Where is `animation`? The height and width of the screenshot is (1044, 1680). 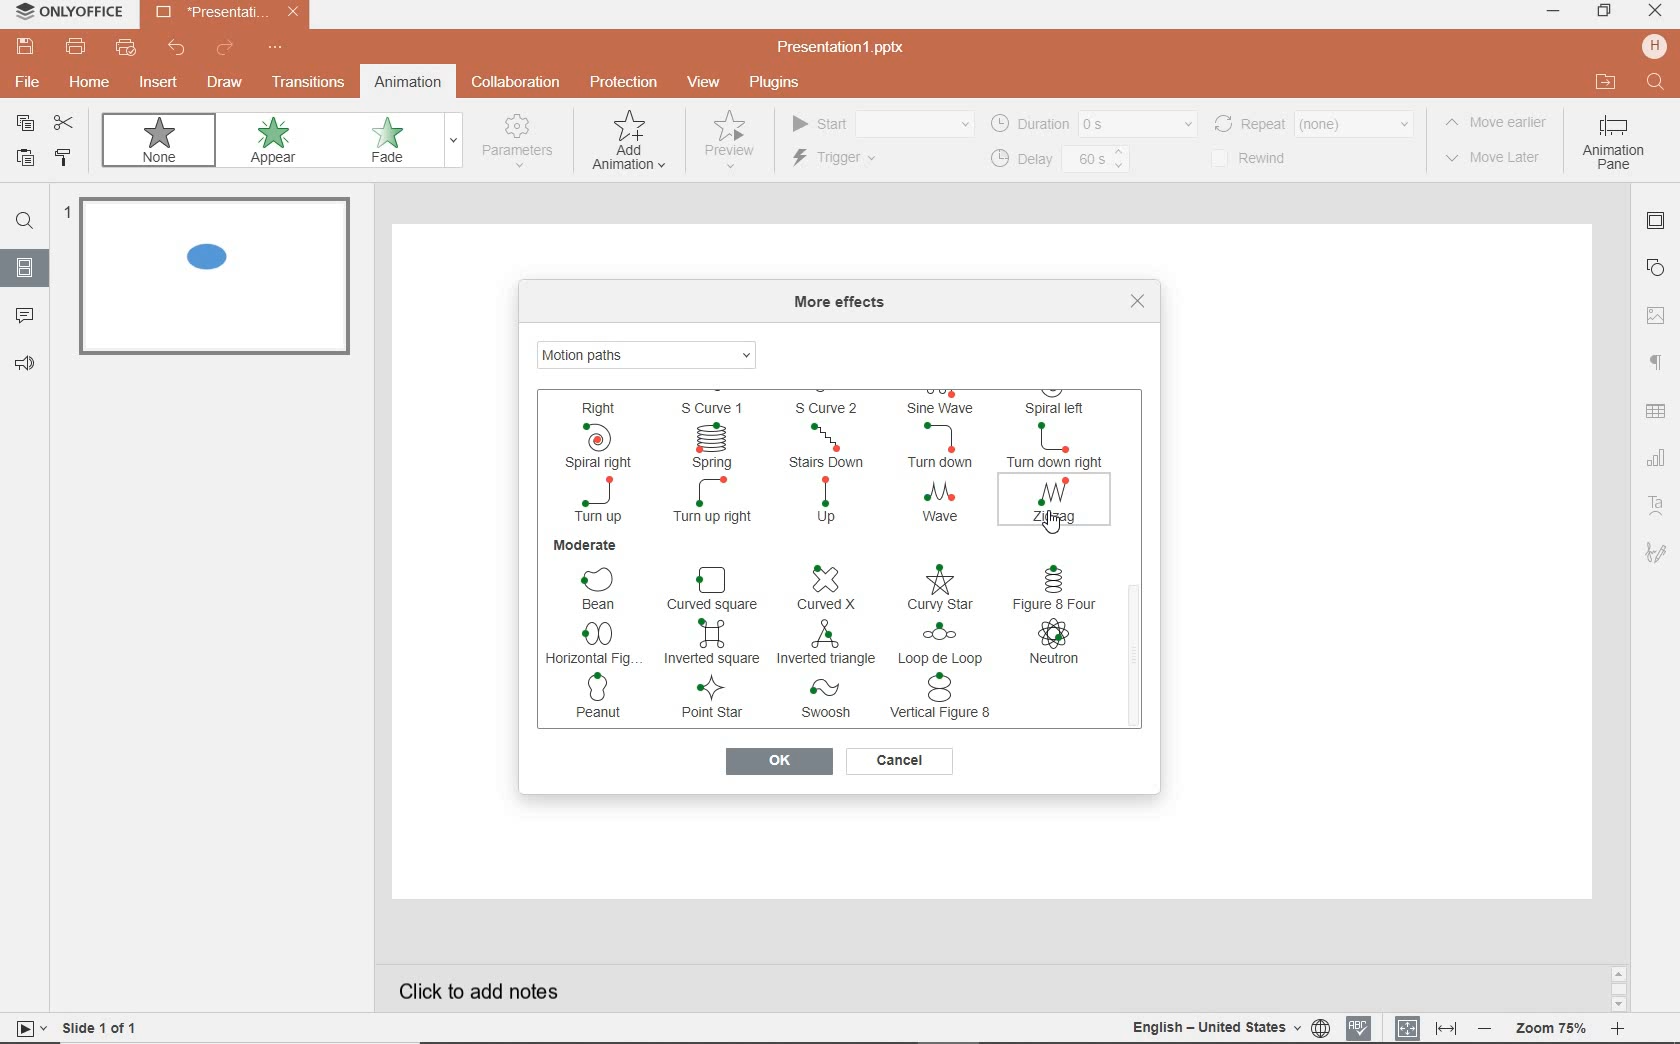
animation is located at coordinates (407, 81).